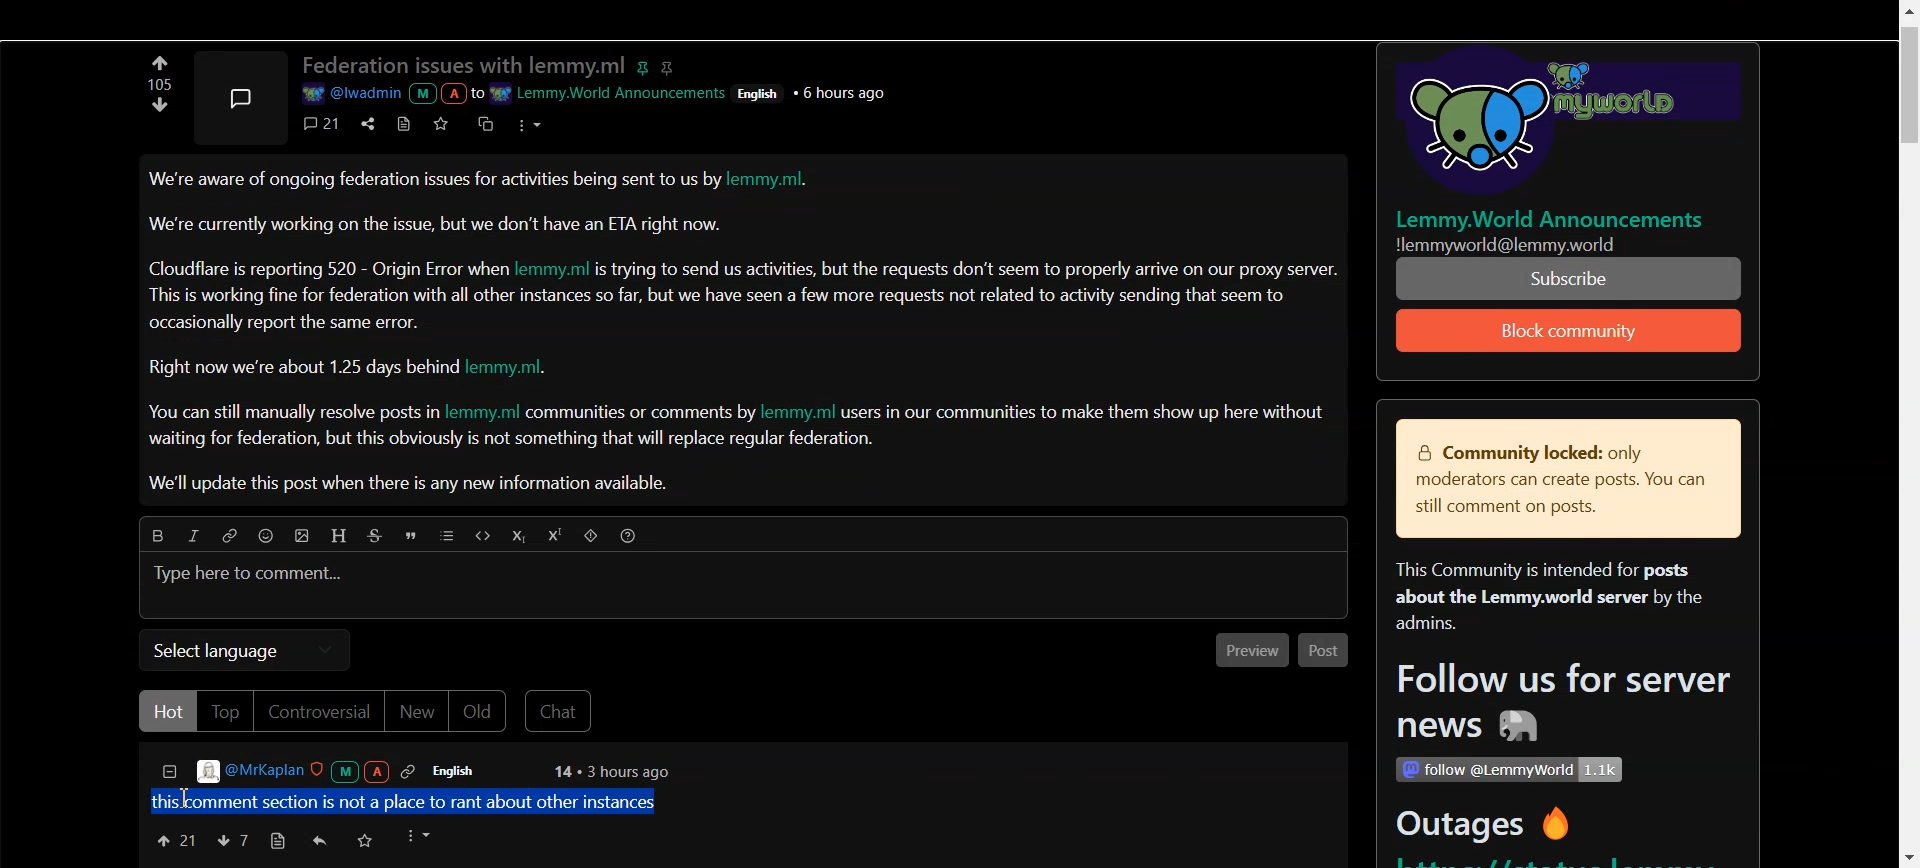  Describe the element at coordinates (365, 122) in the screenshot. I see `share` at that location.